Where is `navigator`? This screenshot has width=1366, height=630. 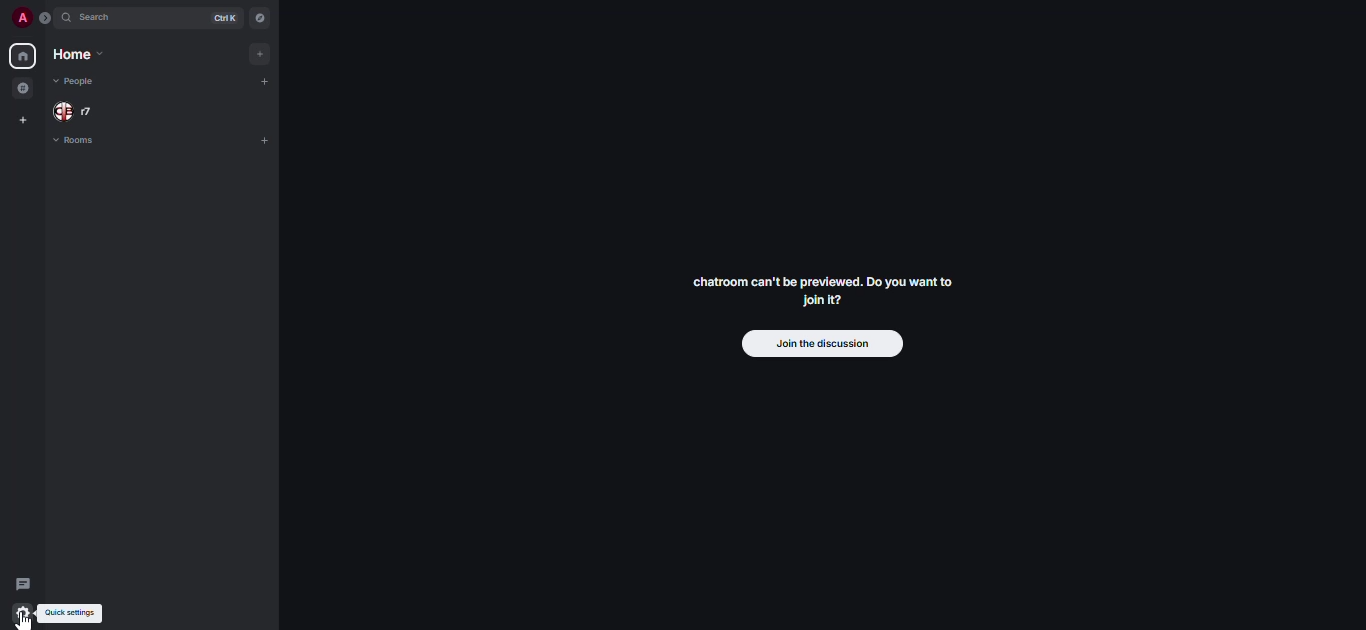 navigator is located at coordinates (261, 16).